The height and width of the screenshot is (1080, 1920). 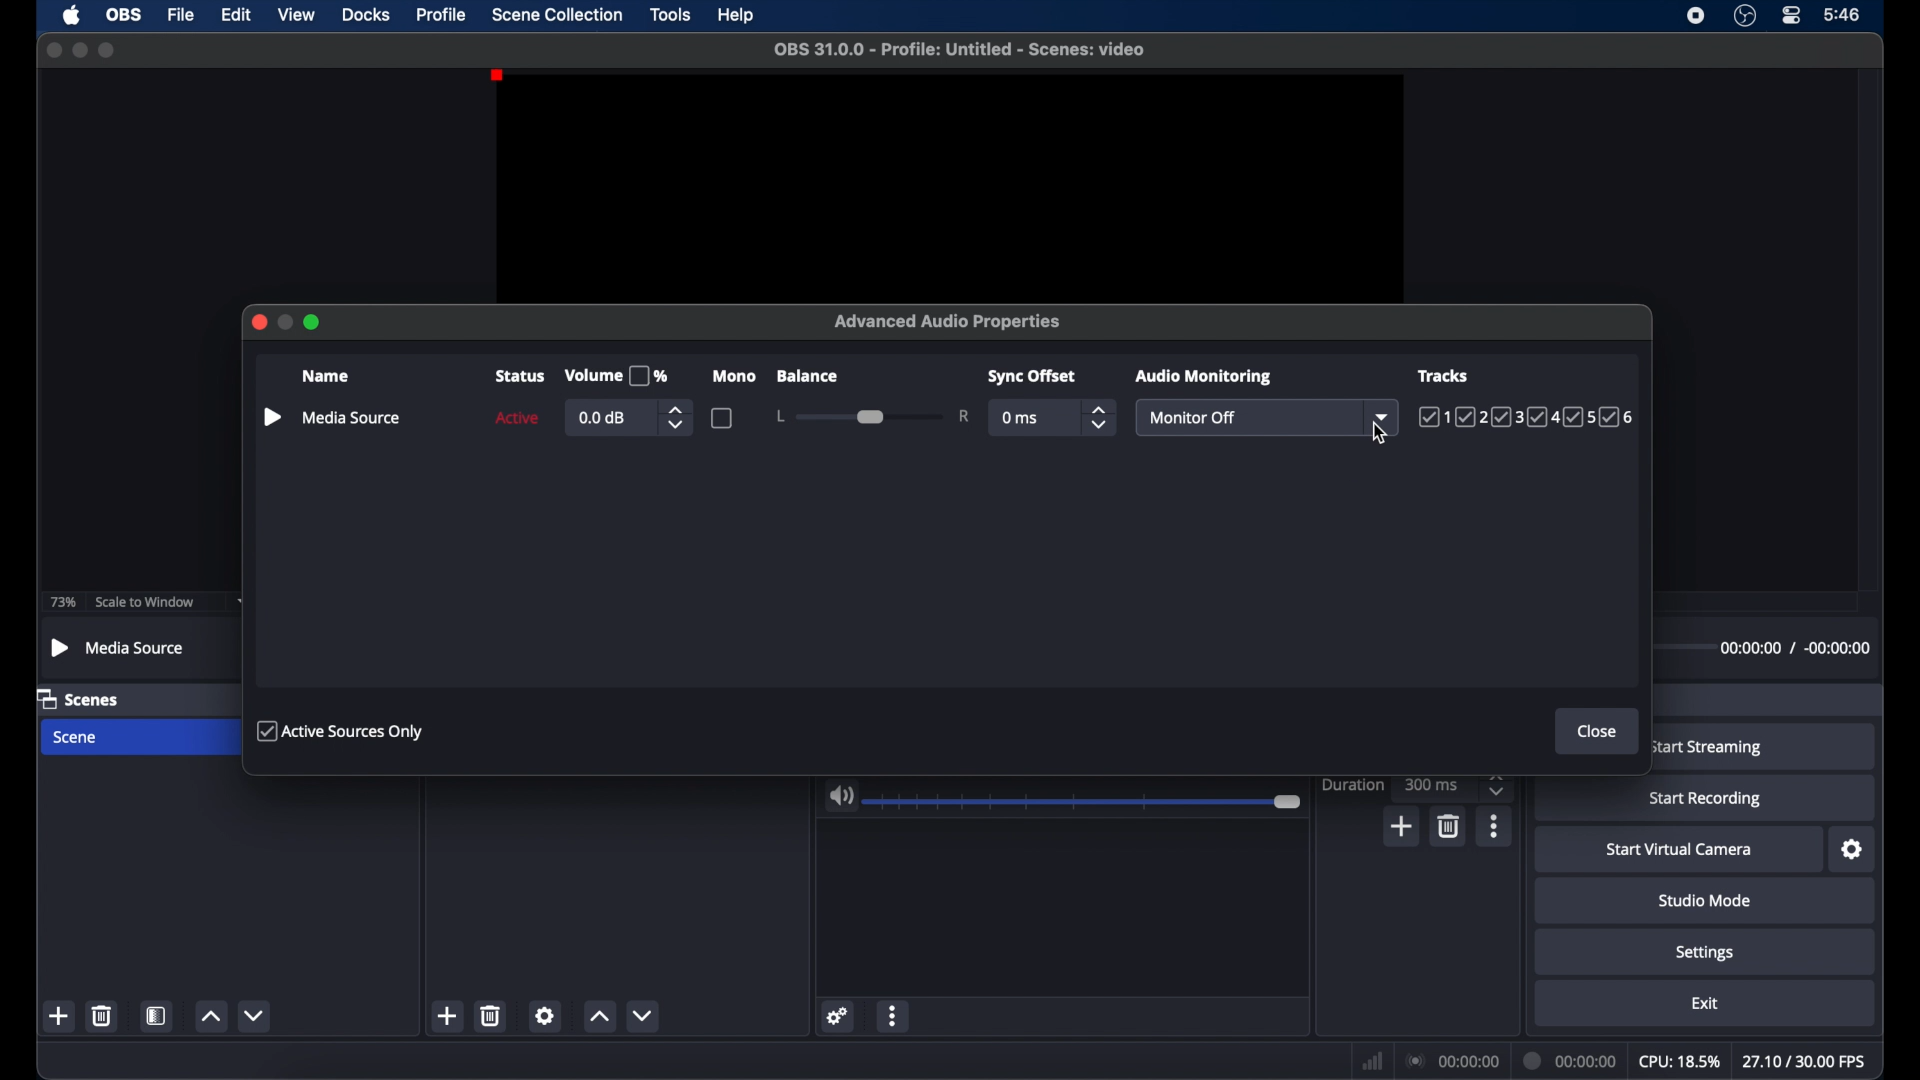 What do you see at coordinates (1445, 374) in the screenshot?
I see `tracks` at bounding box center [1445, 374].